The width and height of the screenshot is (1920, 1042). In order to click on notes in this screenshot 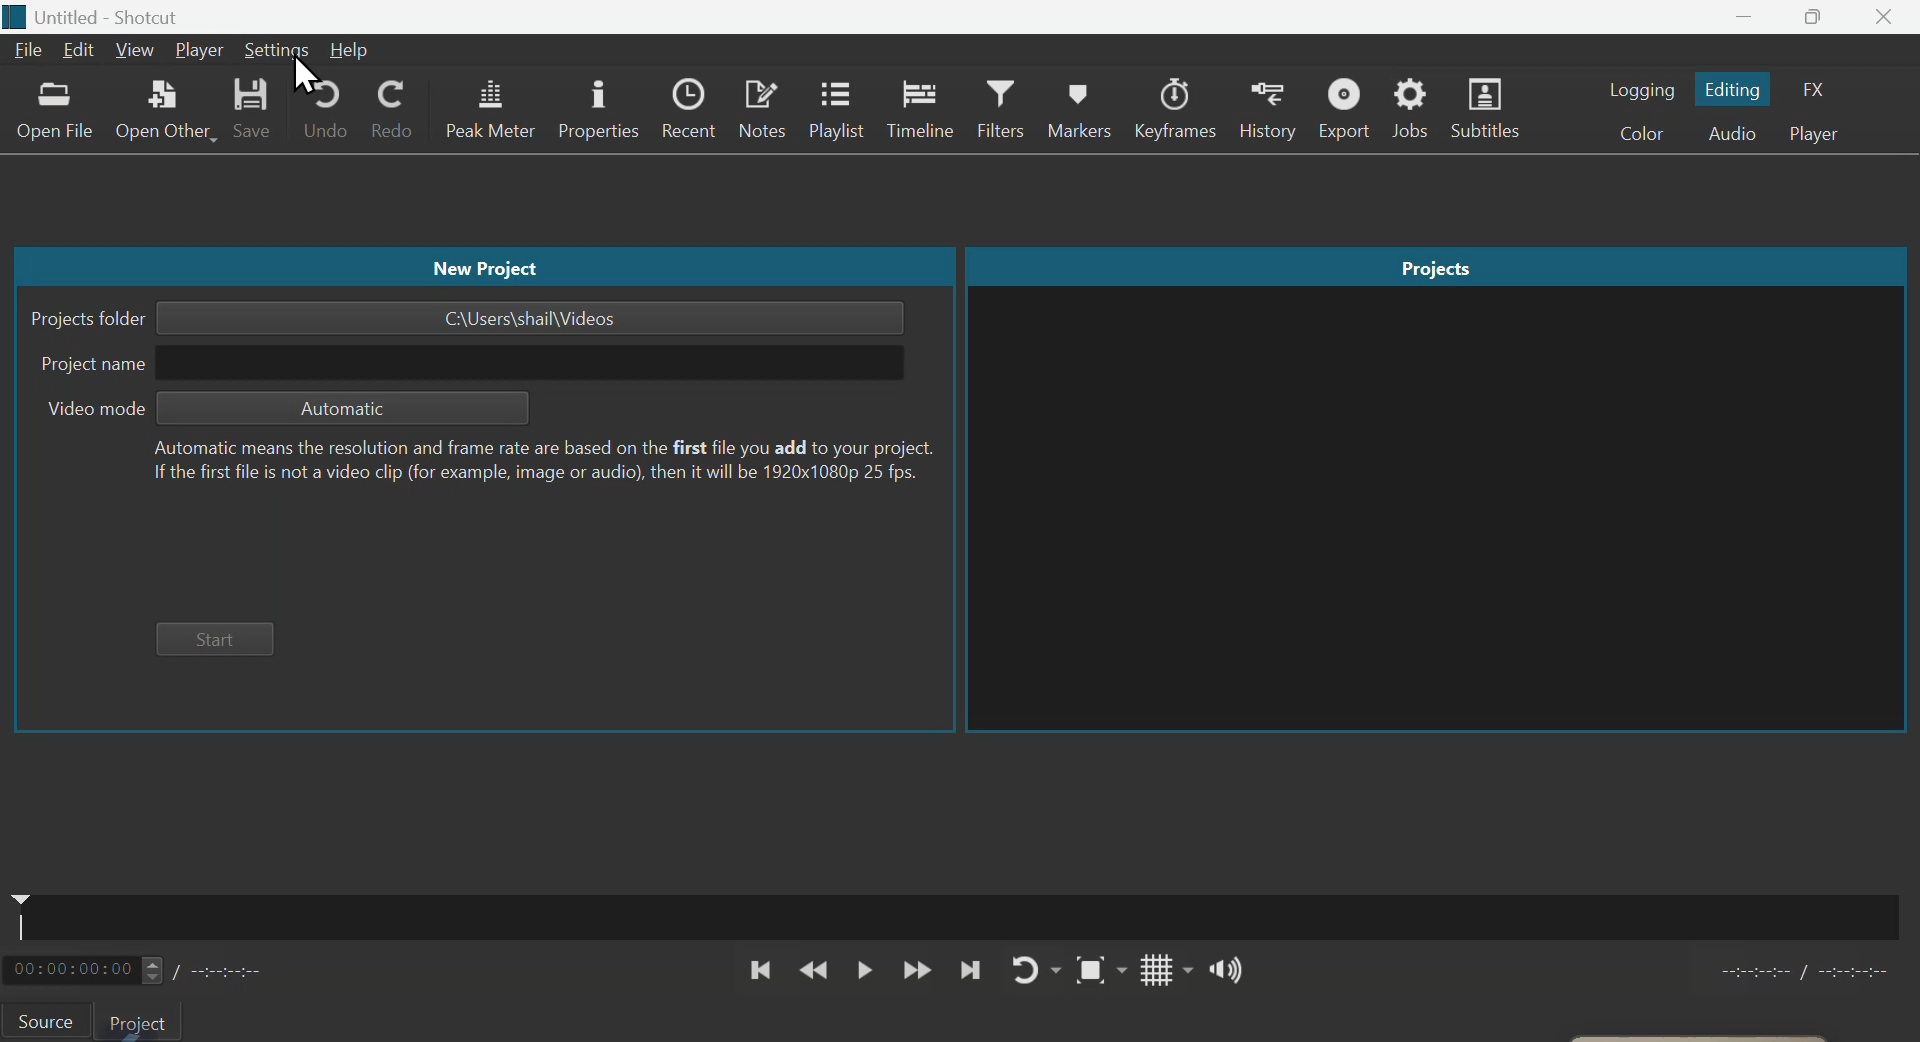, I will do `click(760, 111)`.